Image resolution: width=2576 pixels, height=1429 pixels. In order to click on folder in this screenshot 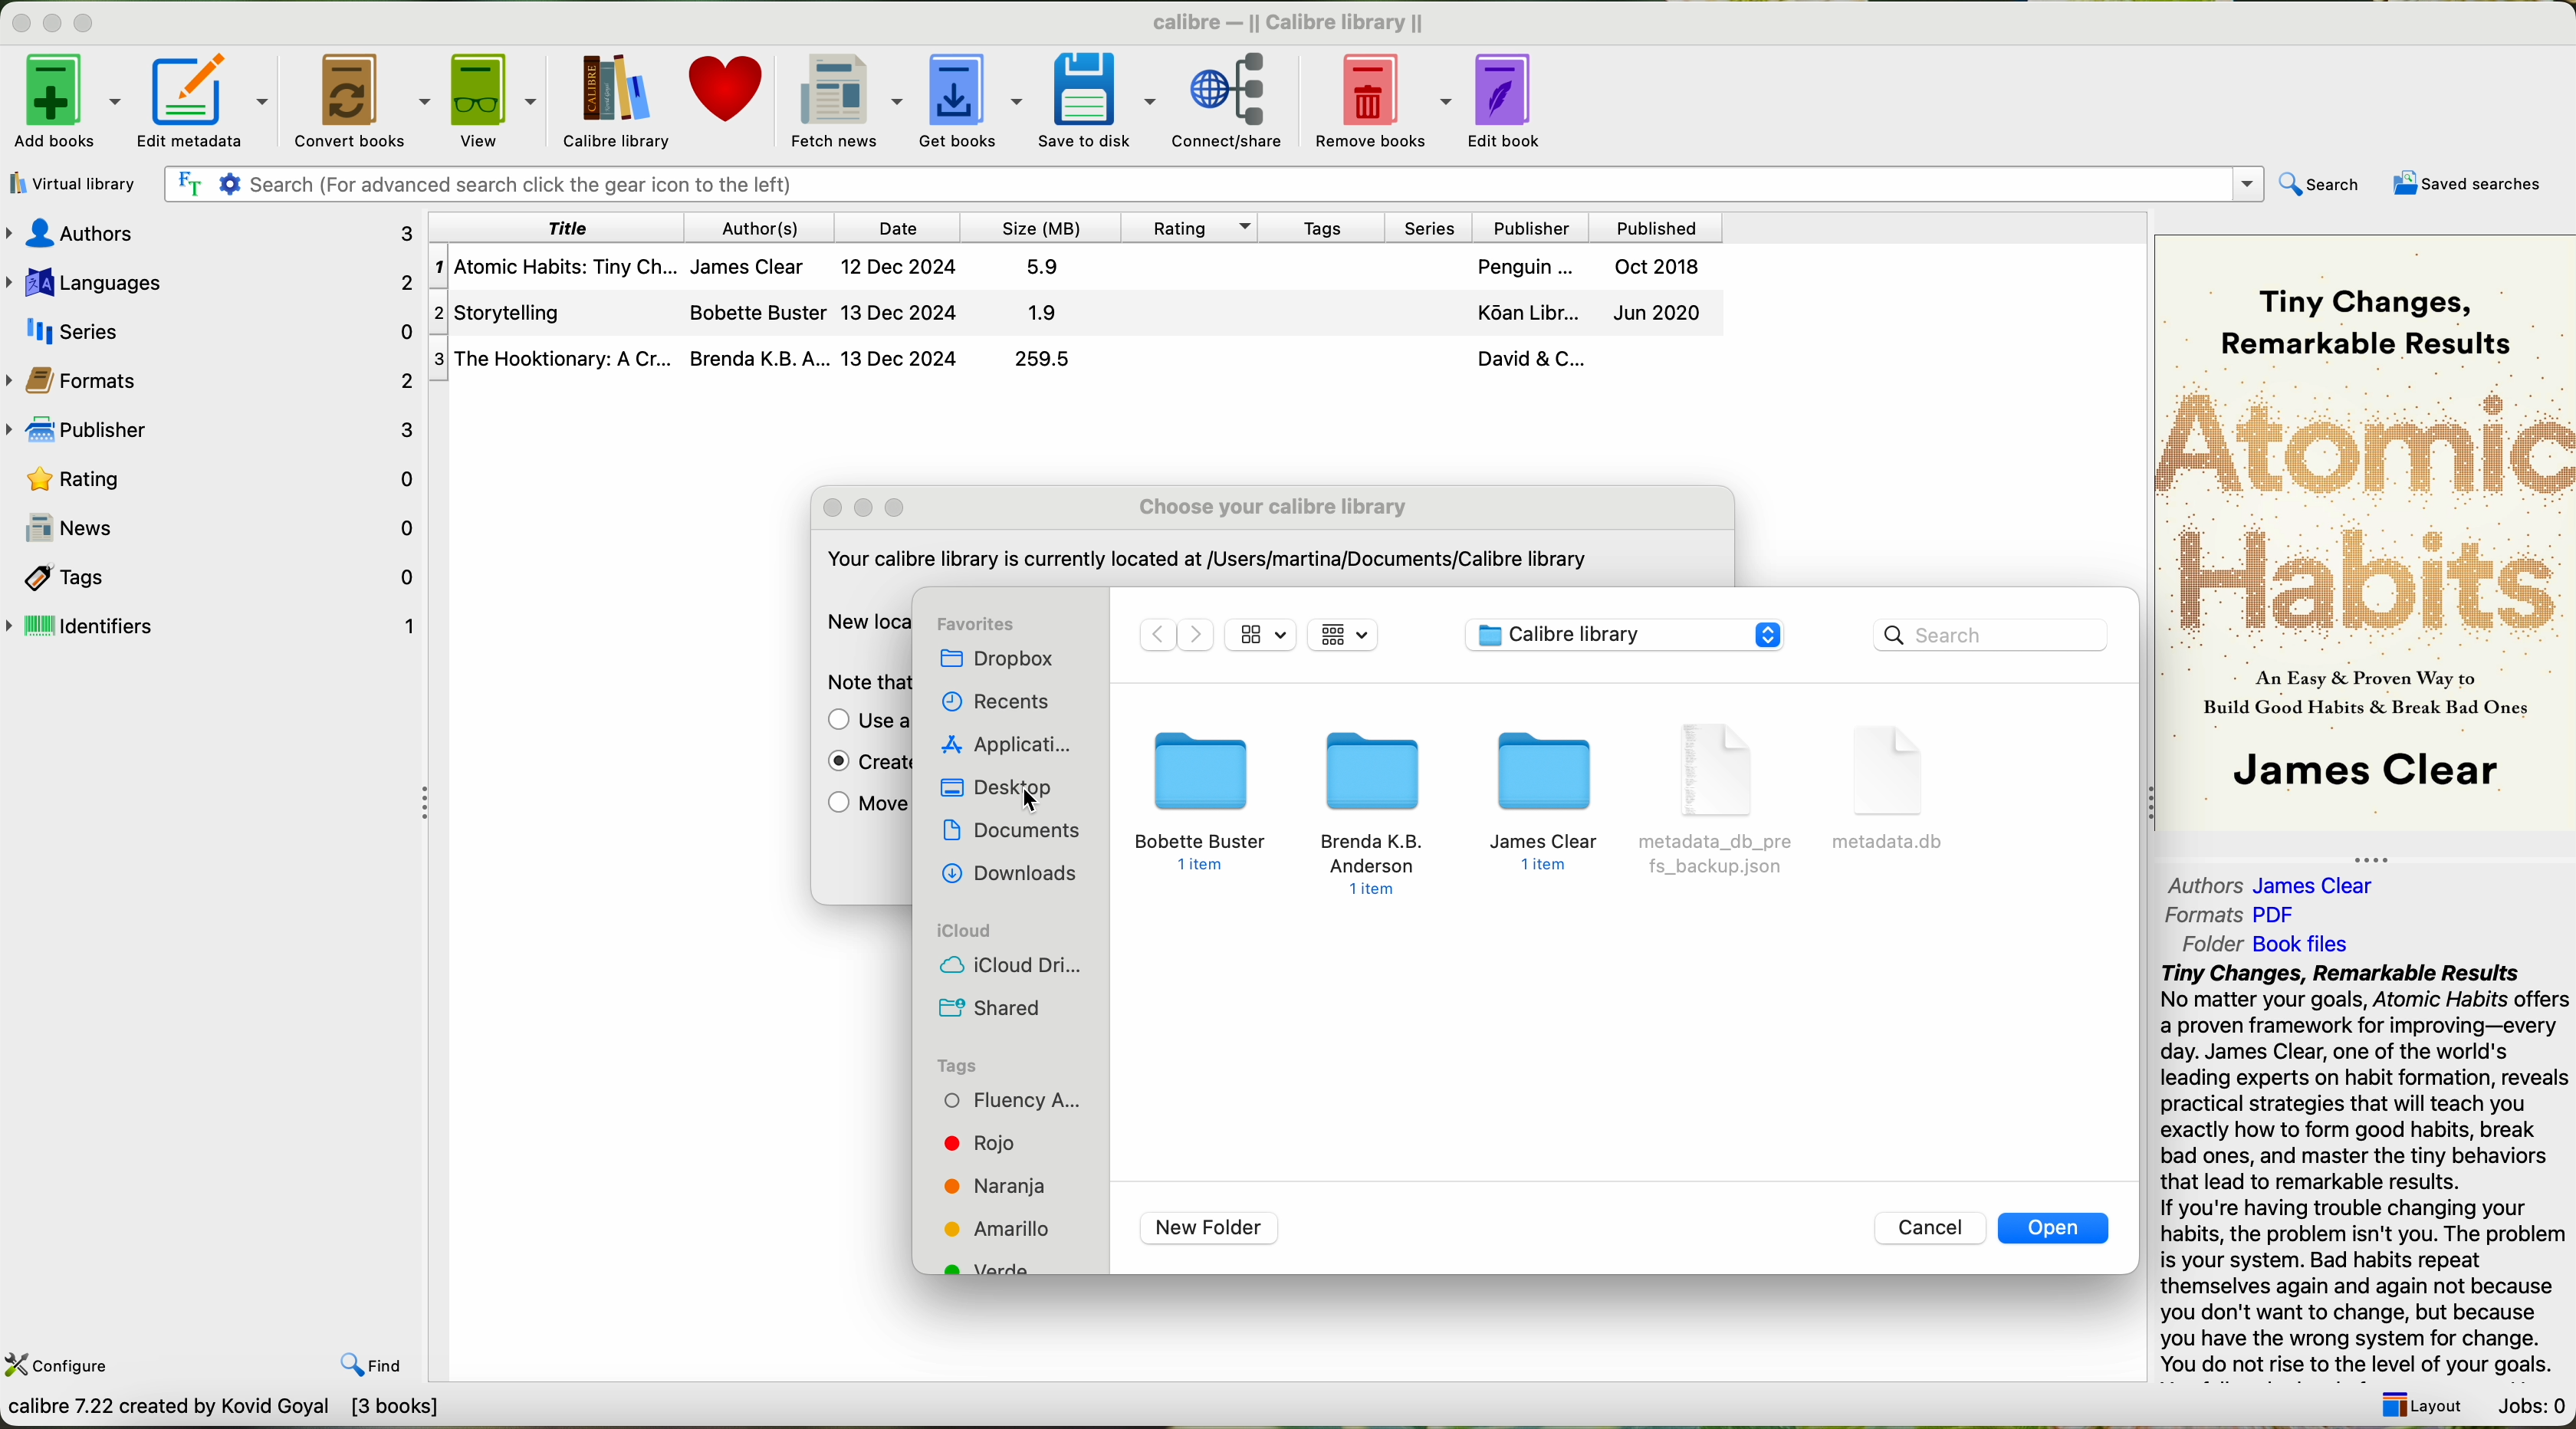, I will do `click(1201, 800)`.